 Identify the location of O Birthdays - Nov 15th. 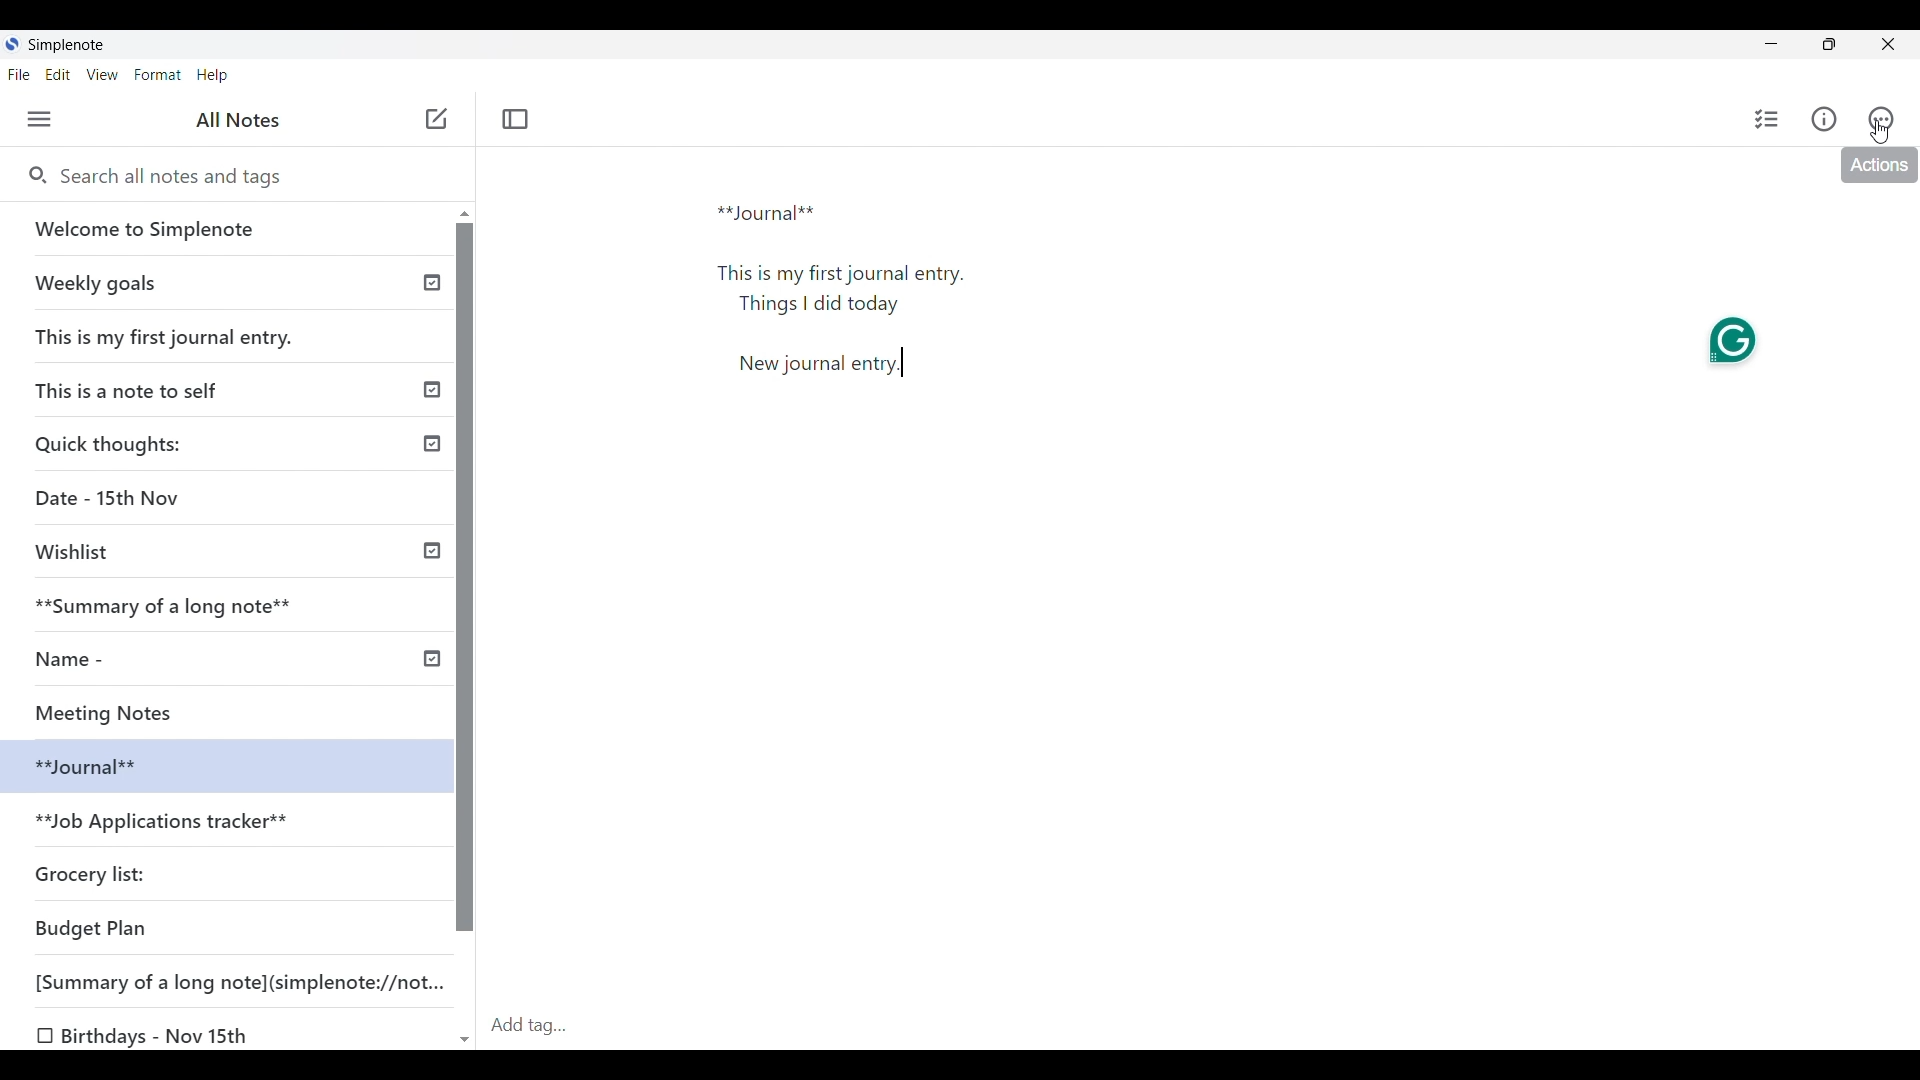
(147, 1036).